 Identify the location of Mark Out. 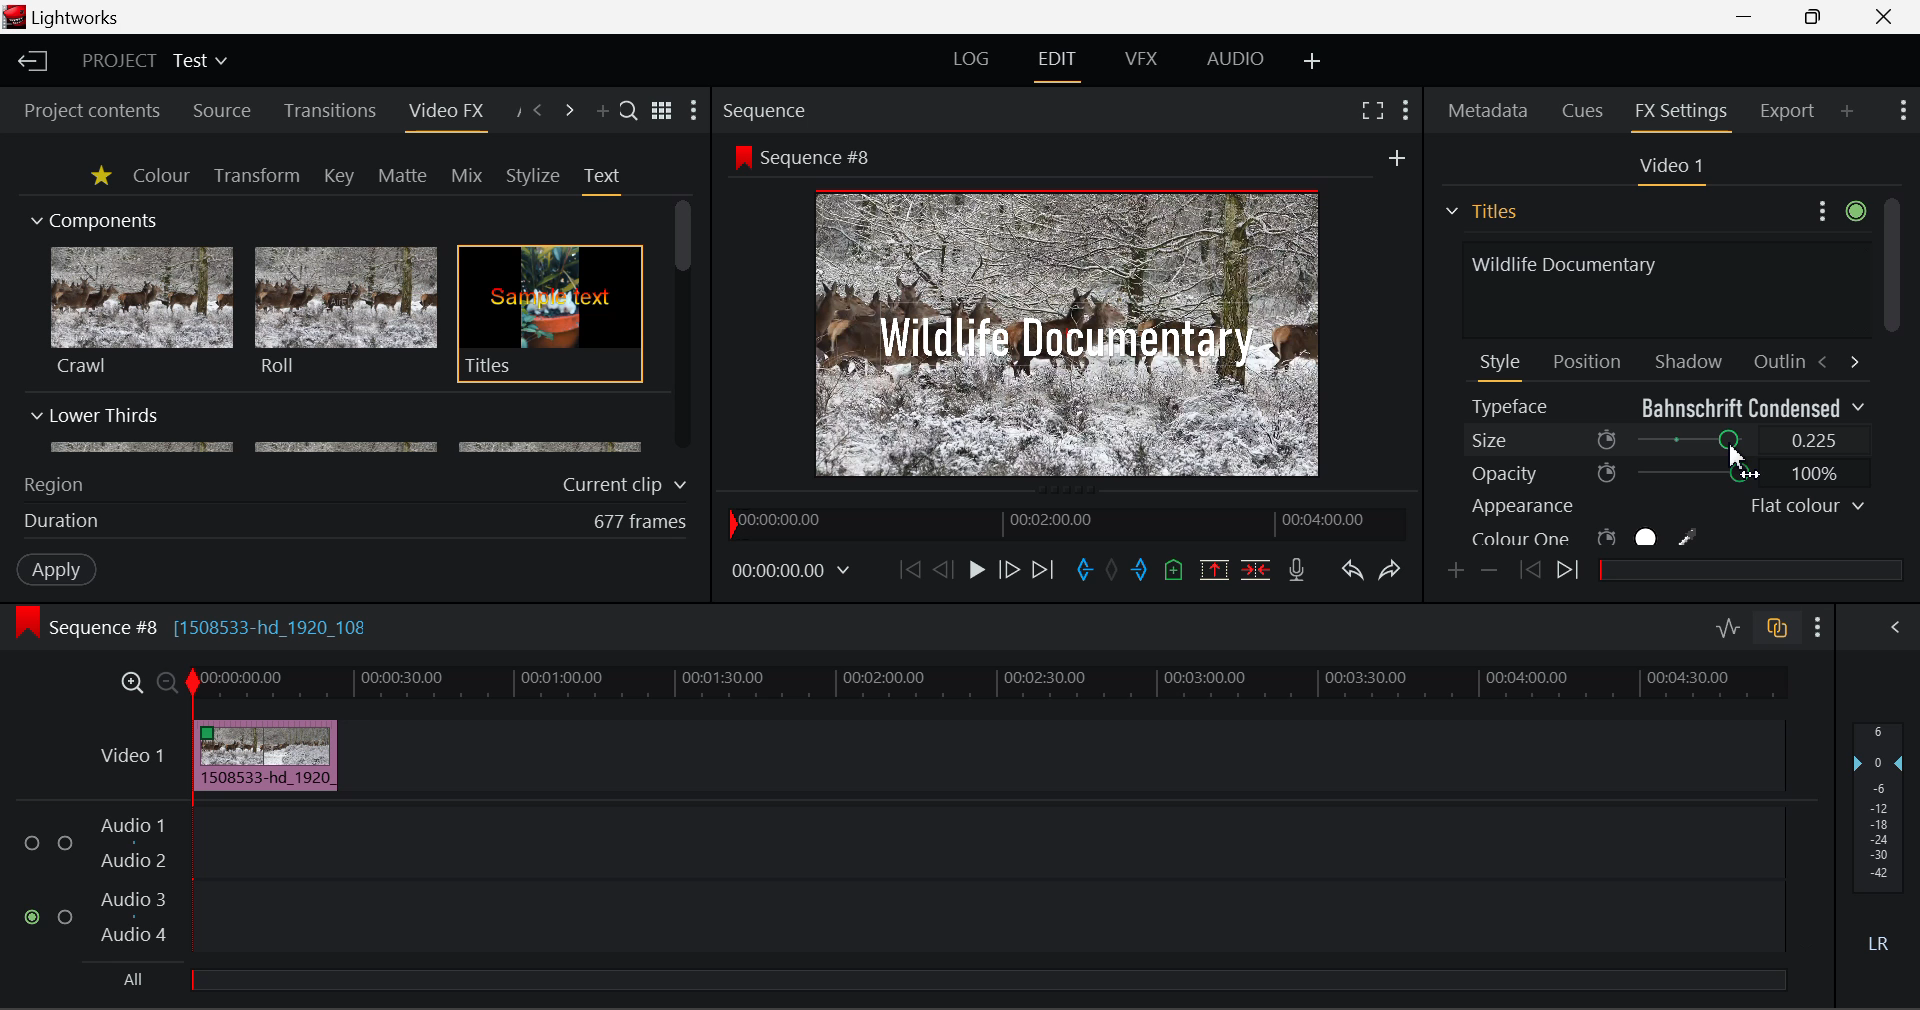
(1142, 572).